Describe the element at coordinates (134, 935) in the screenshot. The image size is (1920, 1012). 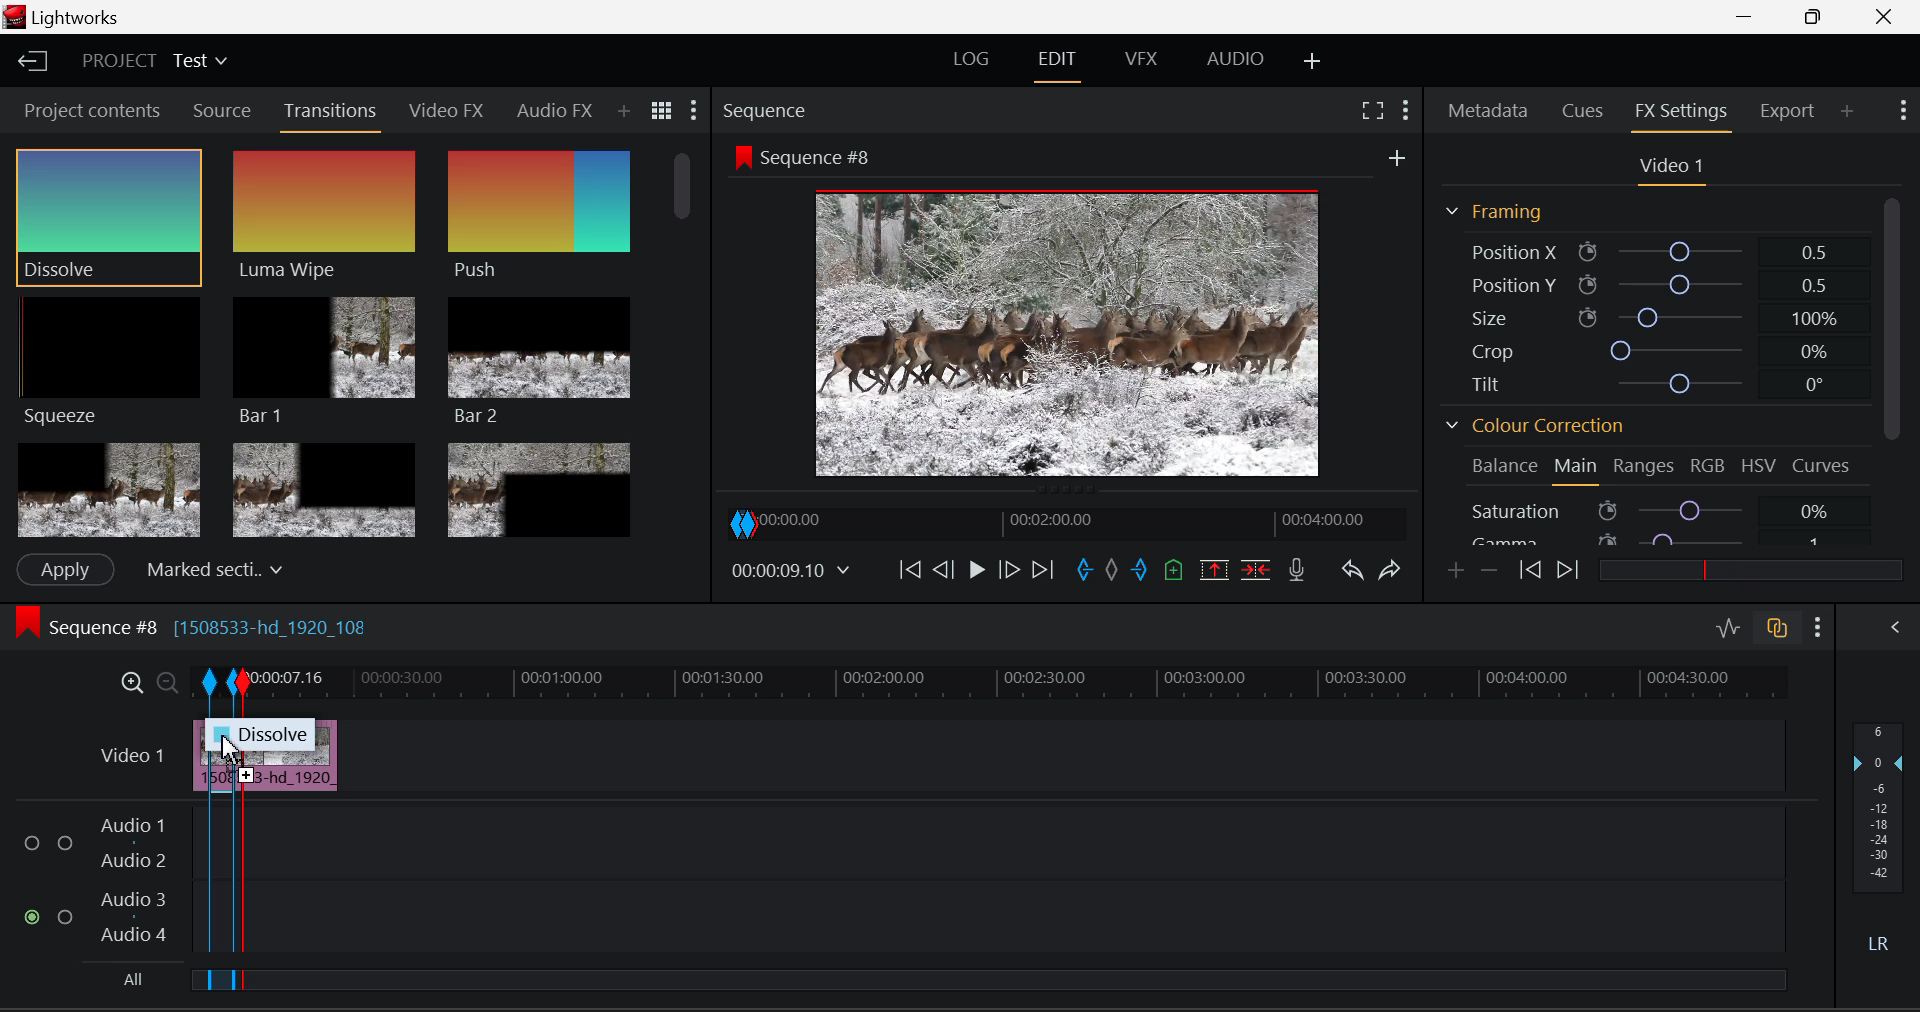
I see `Audio 4` at that location.